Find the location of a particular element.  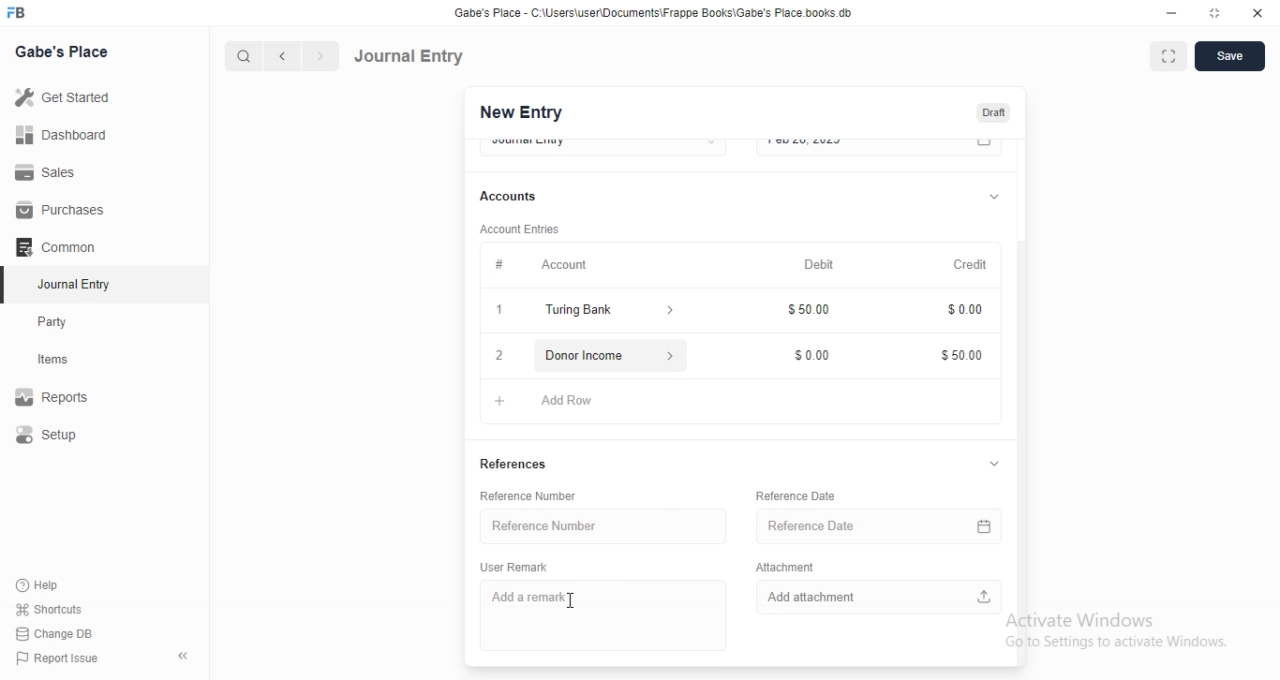

previous is located at coordinates (279, 56).